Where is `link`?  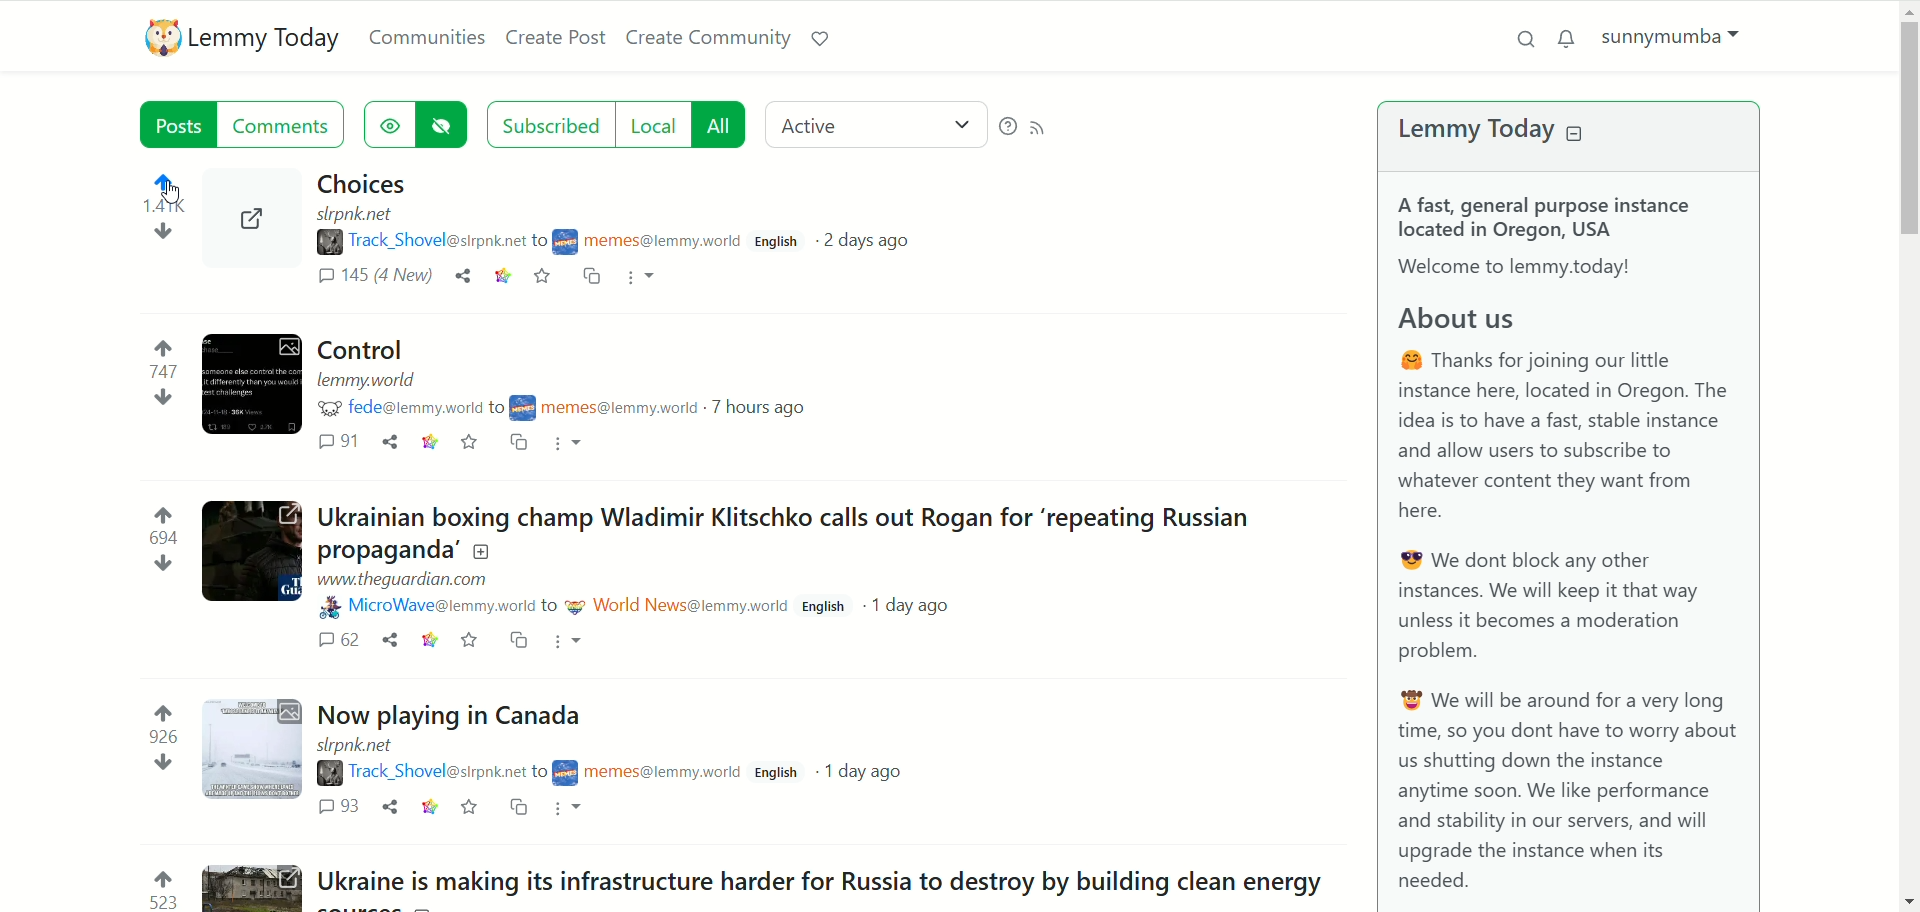
link is located at coordinates (433, 640).